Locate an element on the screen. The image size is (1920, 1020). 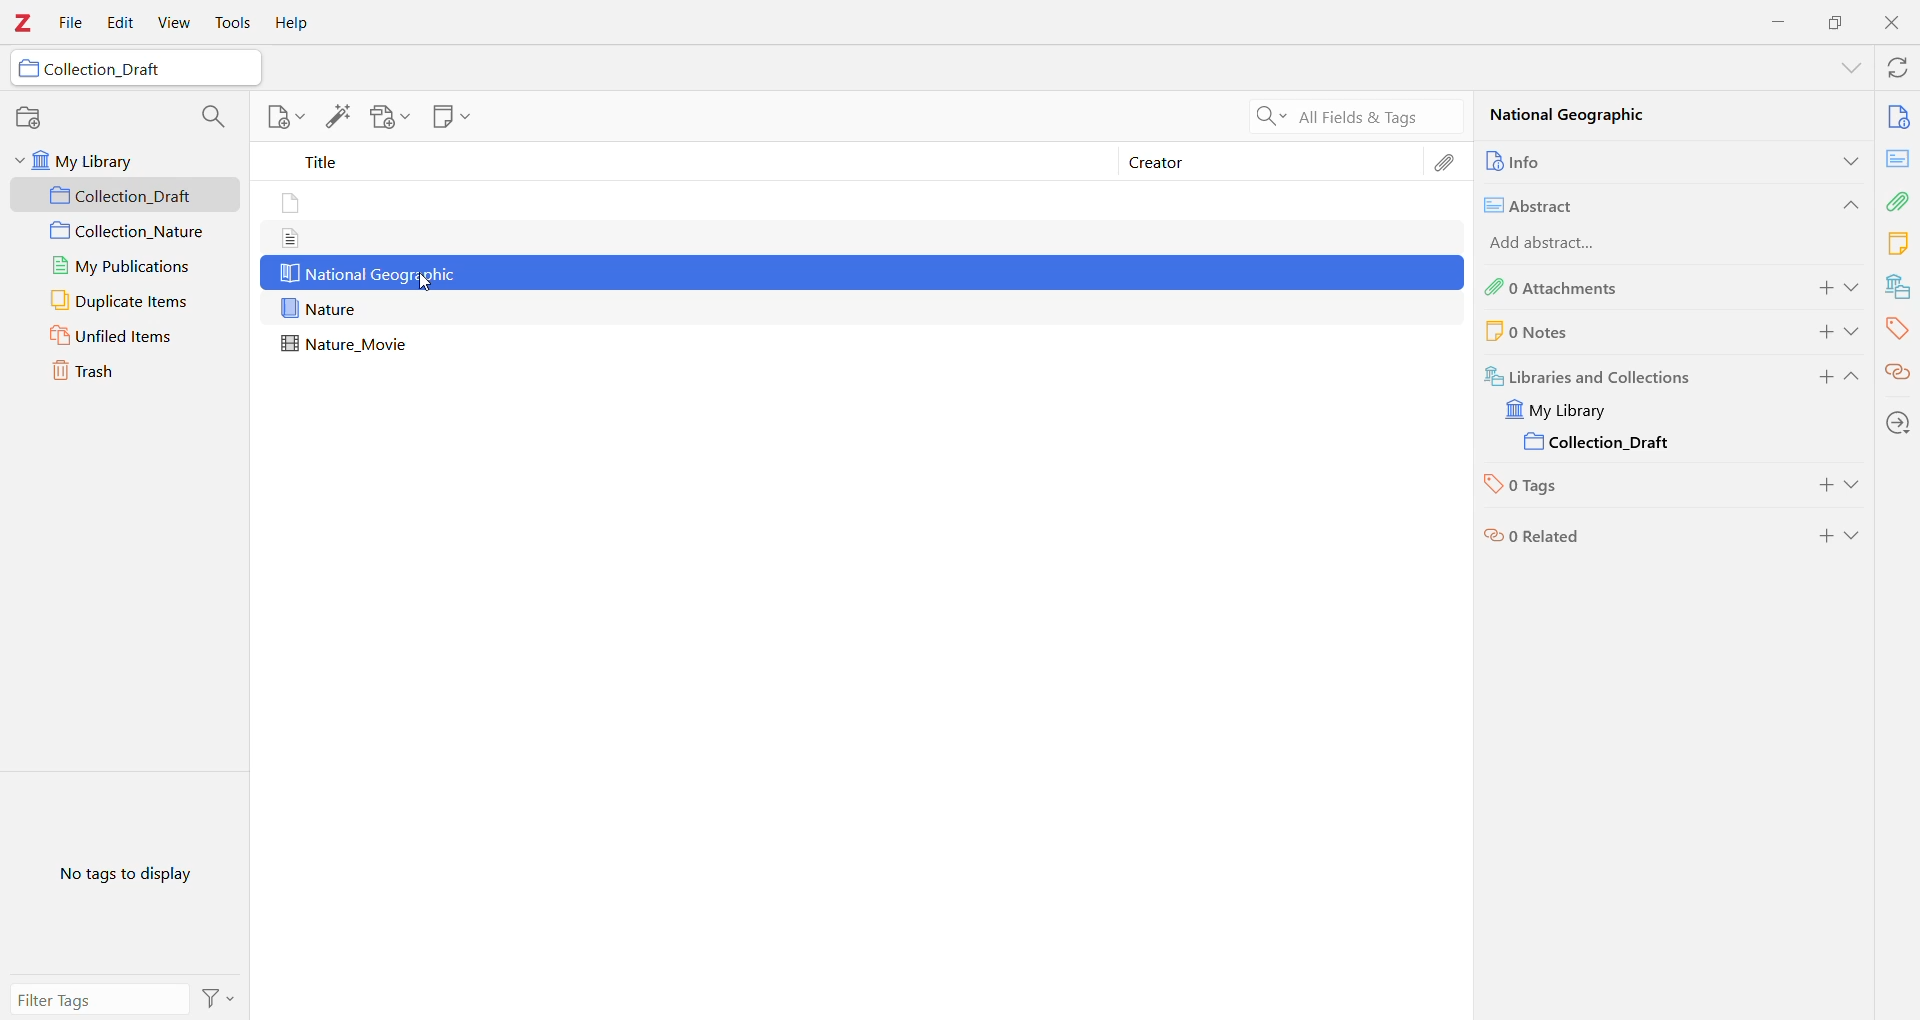
Locate is located at coordinates (1898, 422).